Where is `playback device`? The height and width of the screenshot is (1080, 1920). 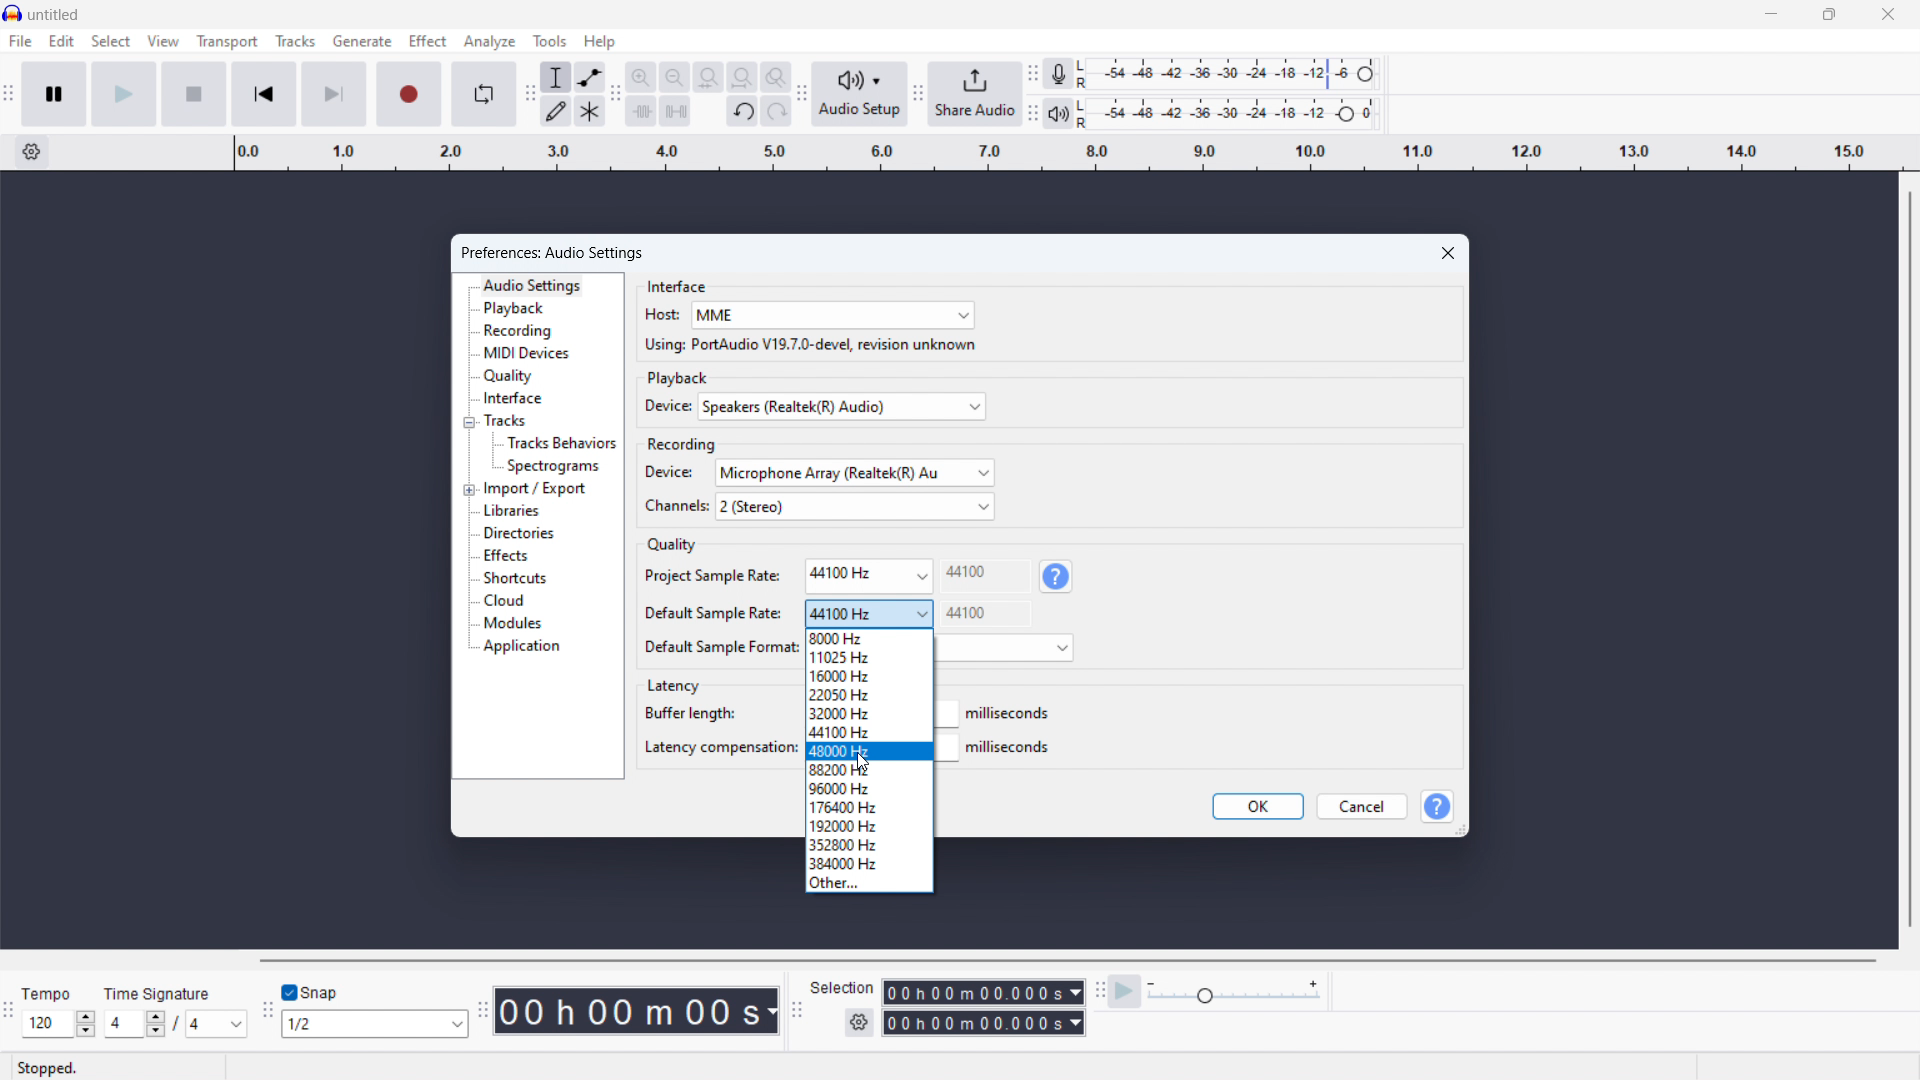
playback device is located at coordinates (843, 406).